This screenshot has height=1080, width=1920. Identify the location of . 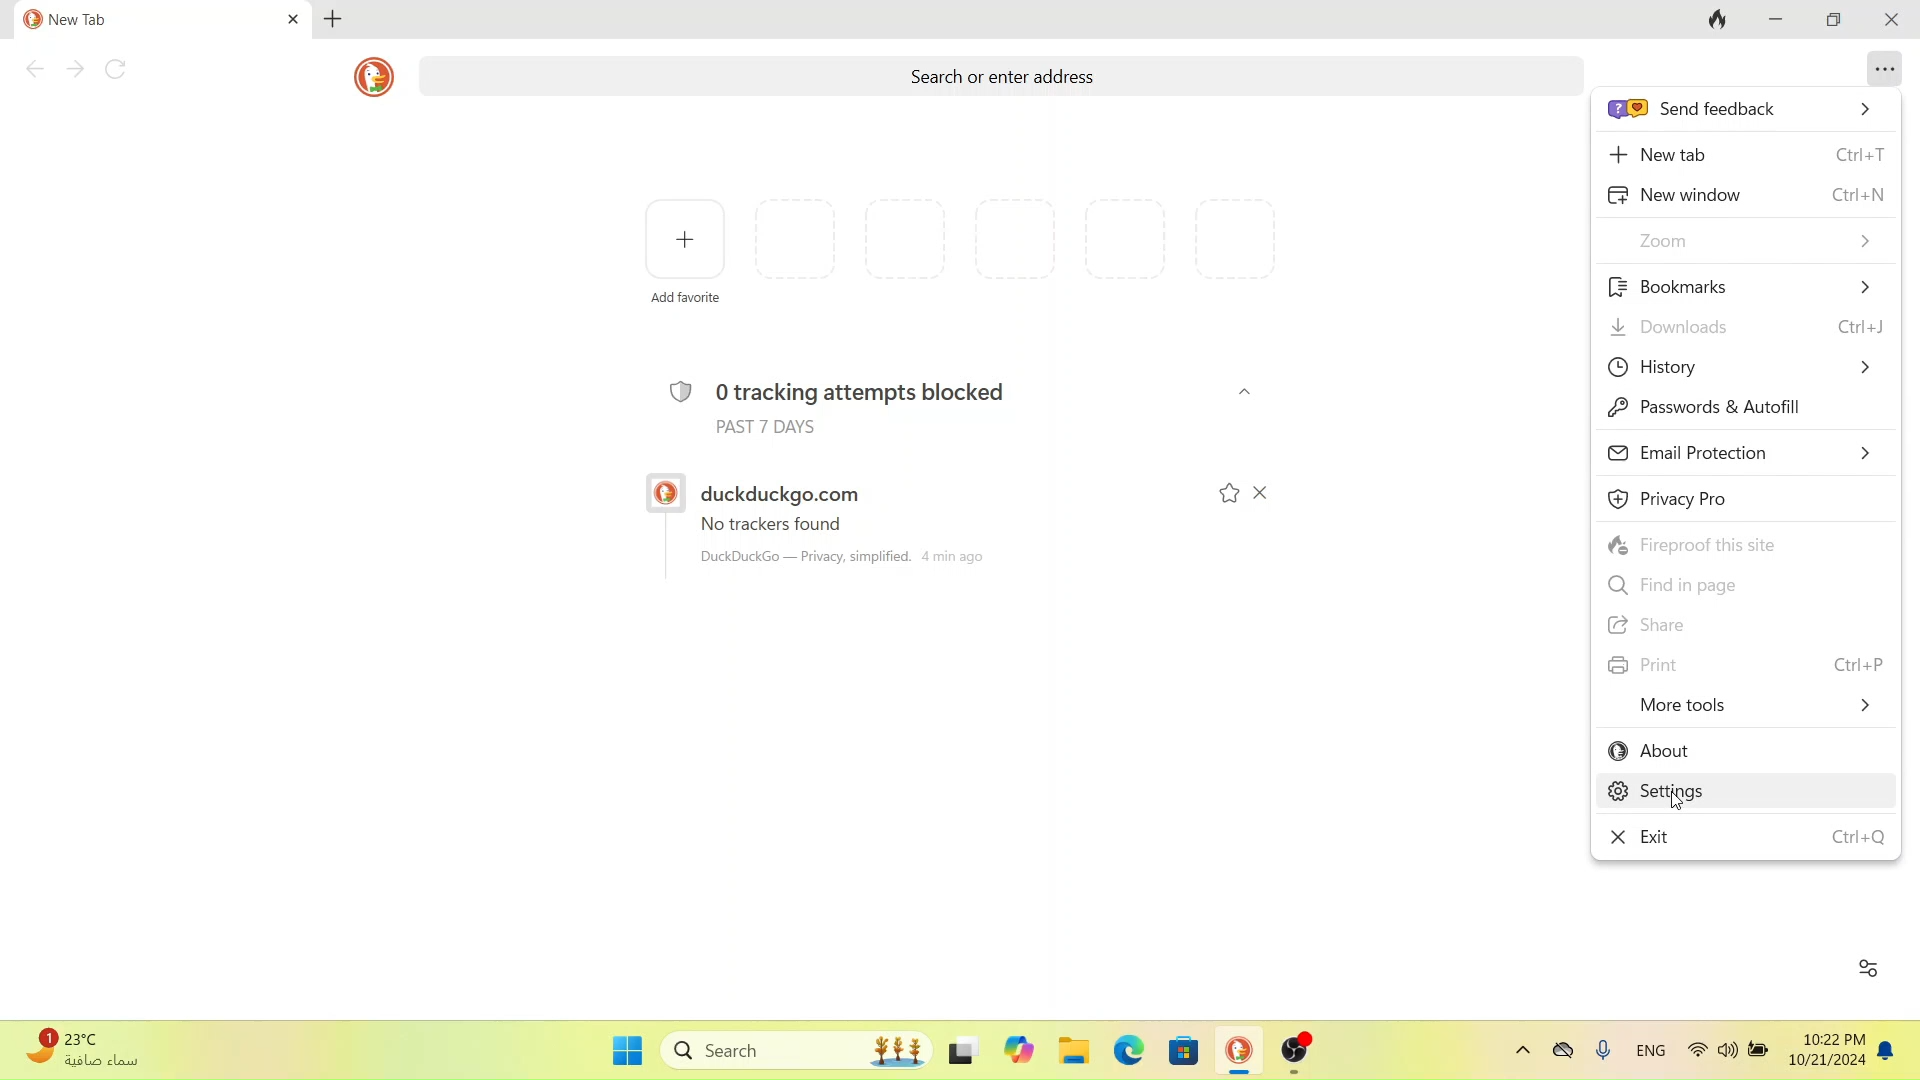
(1719, 22).